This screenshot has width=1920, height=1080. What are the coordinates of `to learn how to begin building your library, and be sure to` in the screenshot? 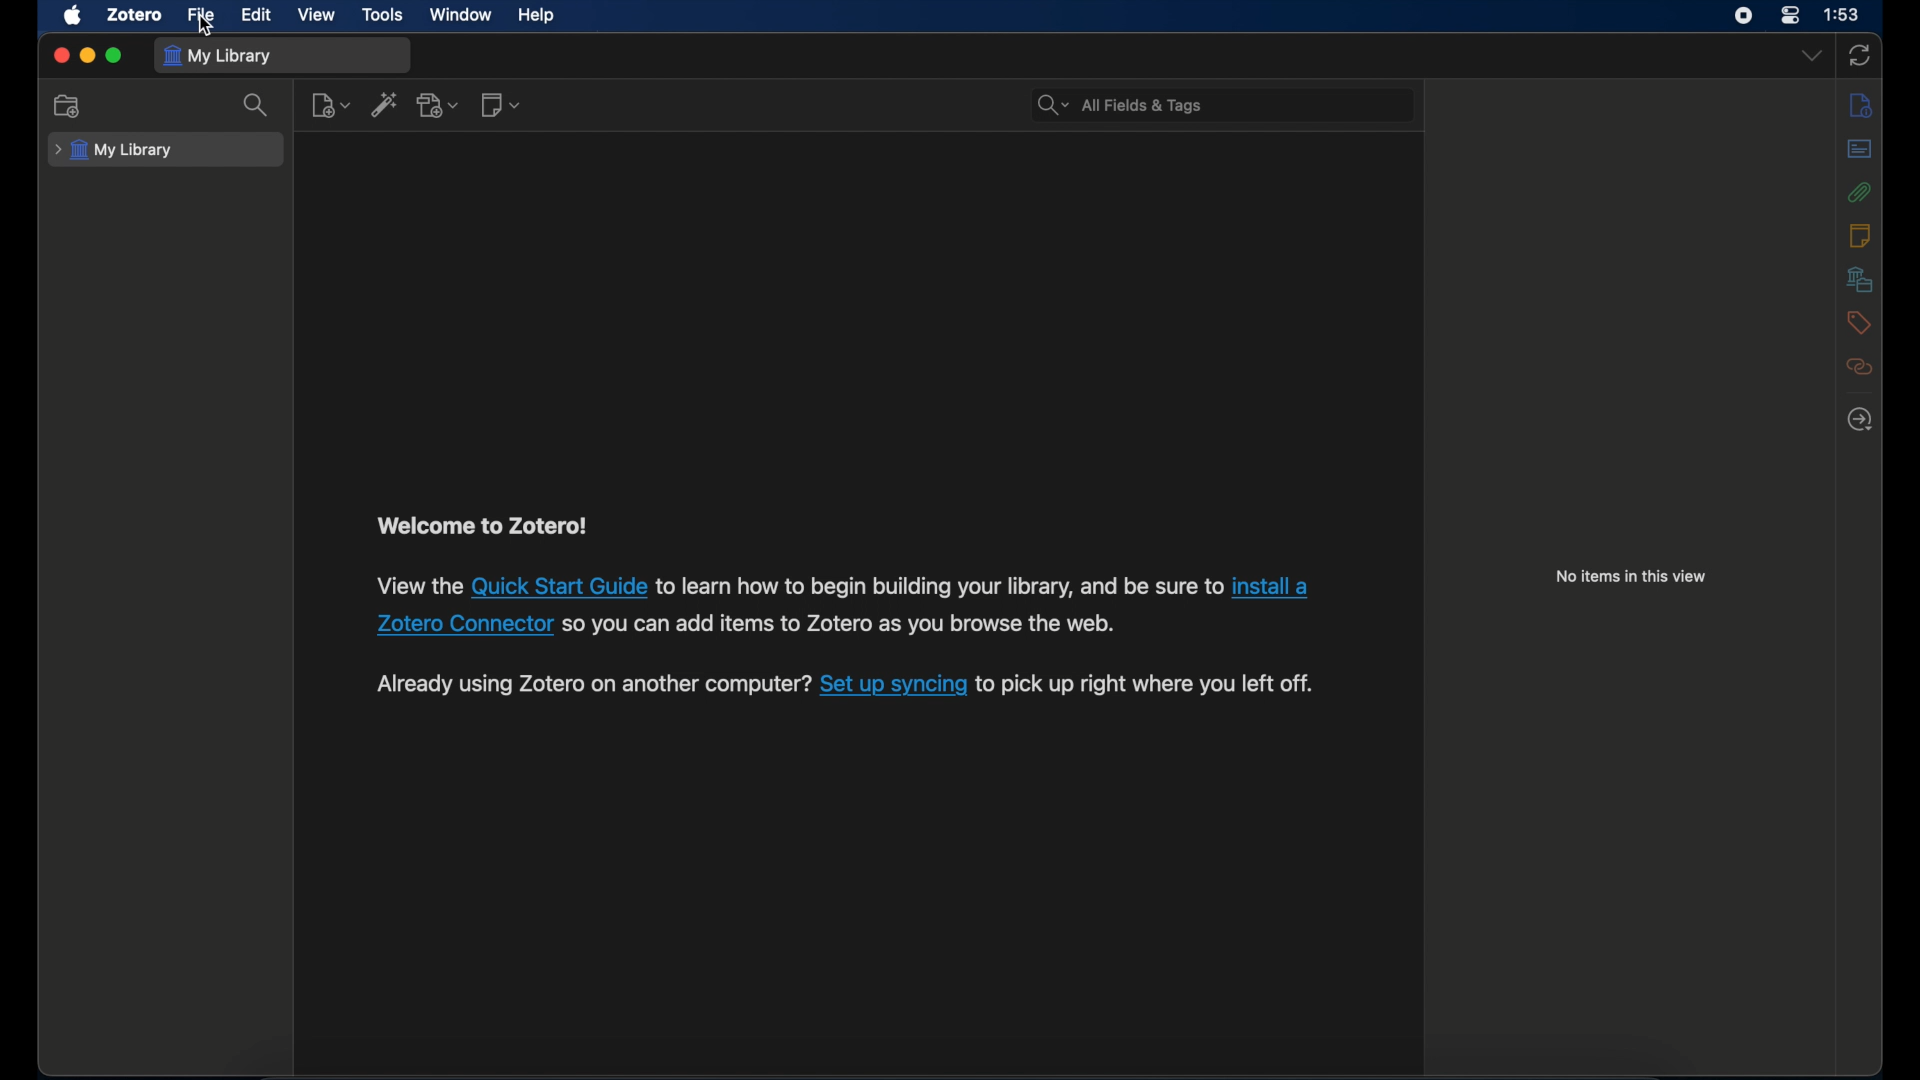 It's located at (940, 585).